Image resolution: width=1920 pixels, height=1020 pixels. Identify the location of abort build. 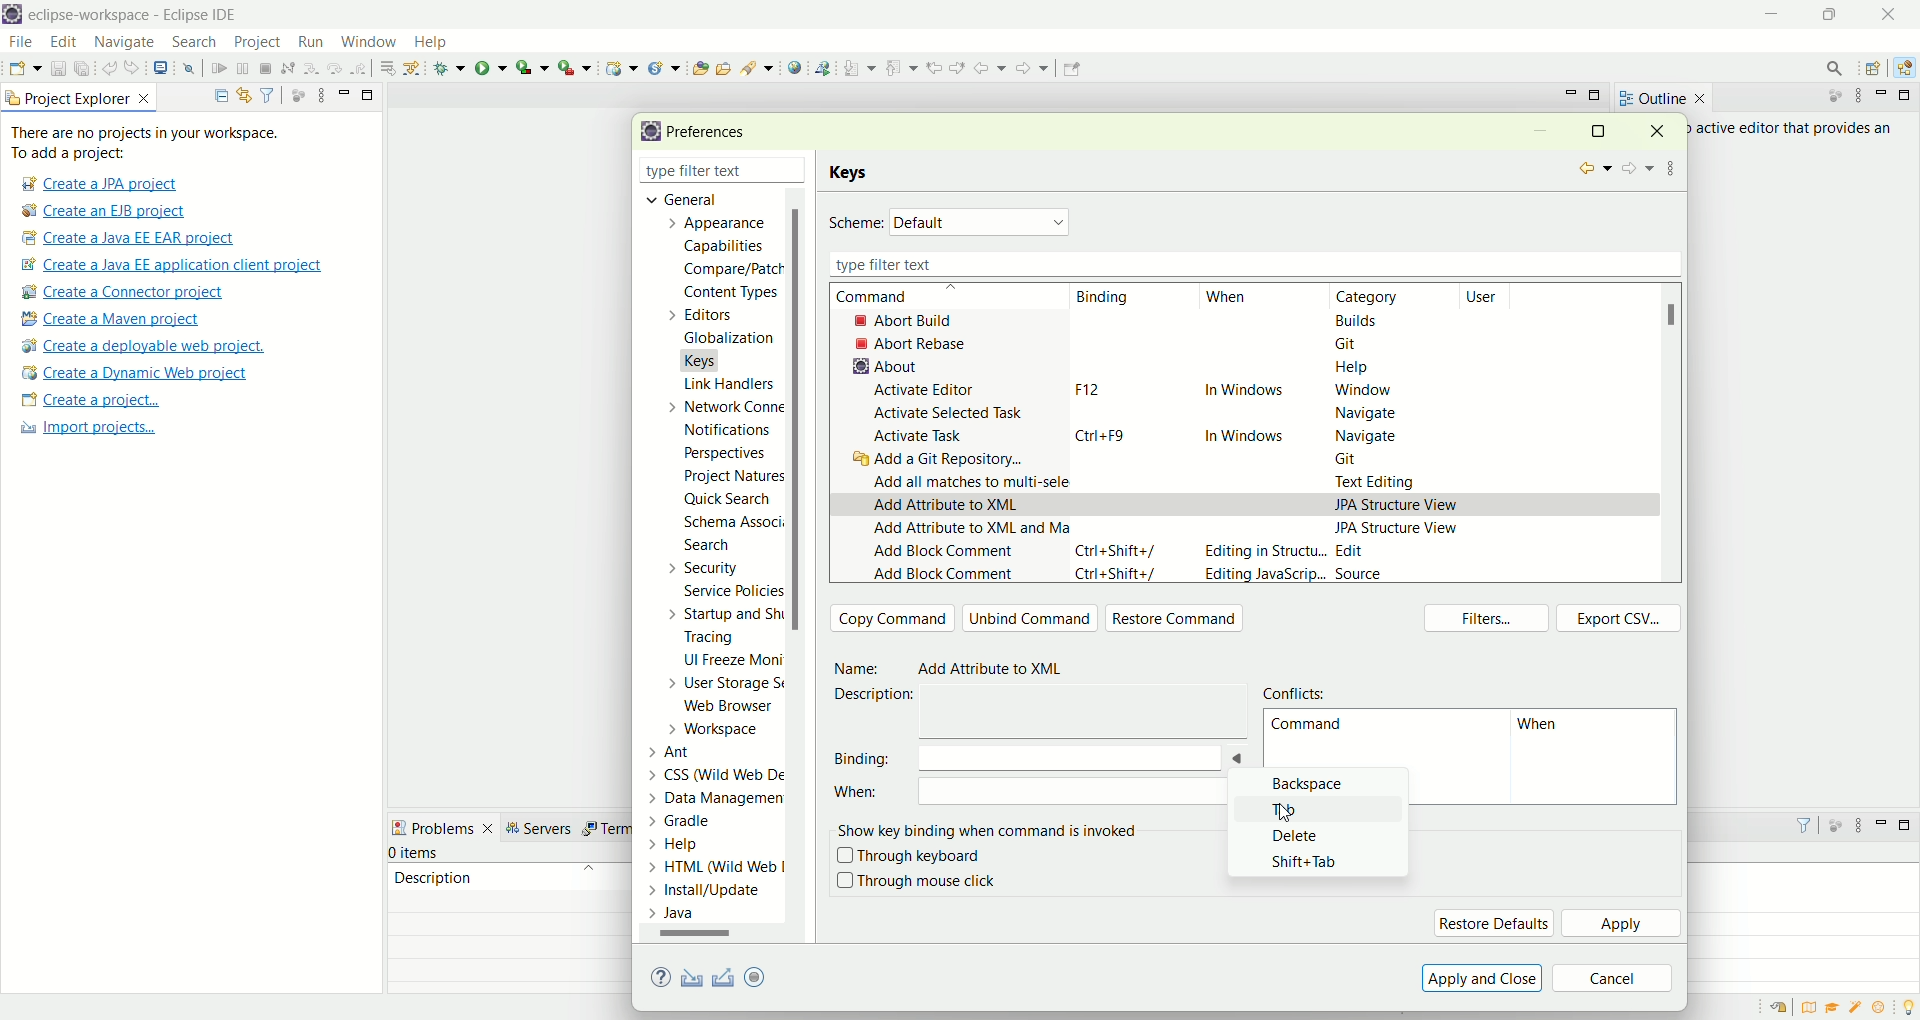
(921, 320).